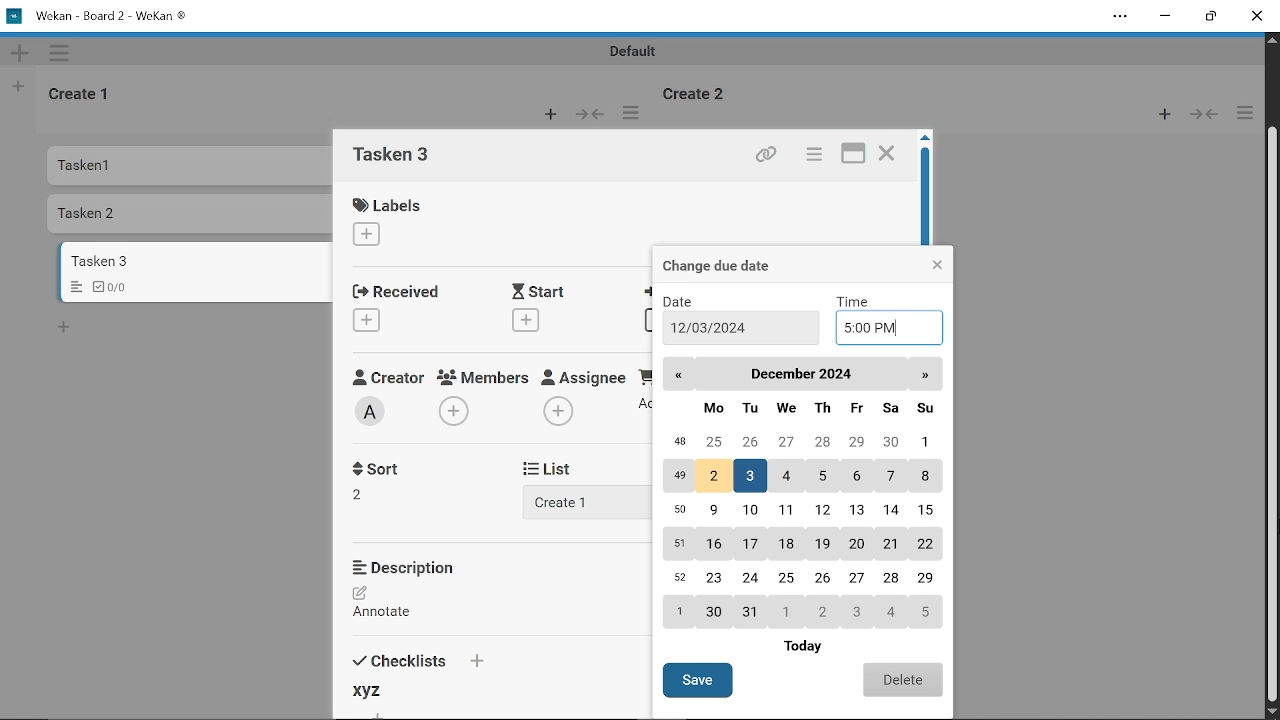  Describe the element at coordinates (857, 300) in the screenshot. I see `TIme` at that location.